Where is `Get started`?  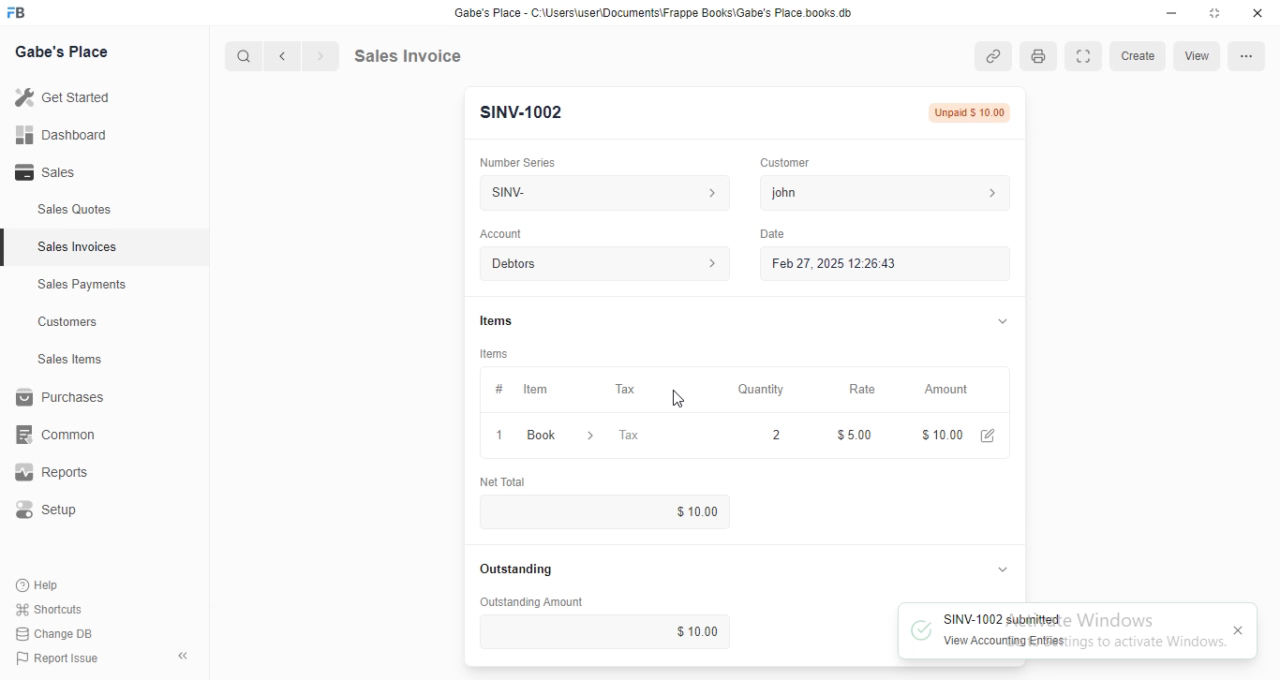 Get started is located at coordinates (65, 97).